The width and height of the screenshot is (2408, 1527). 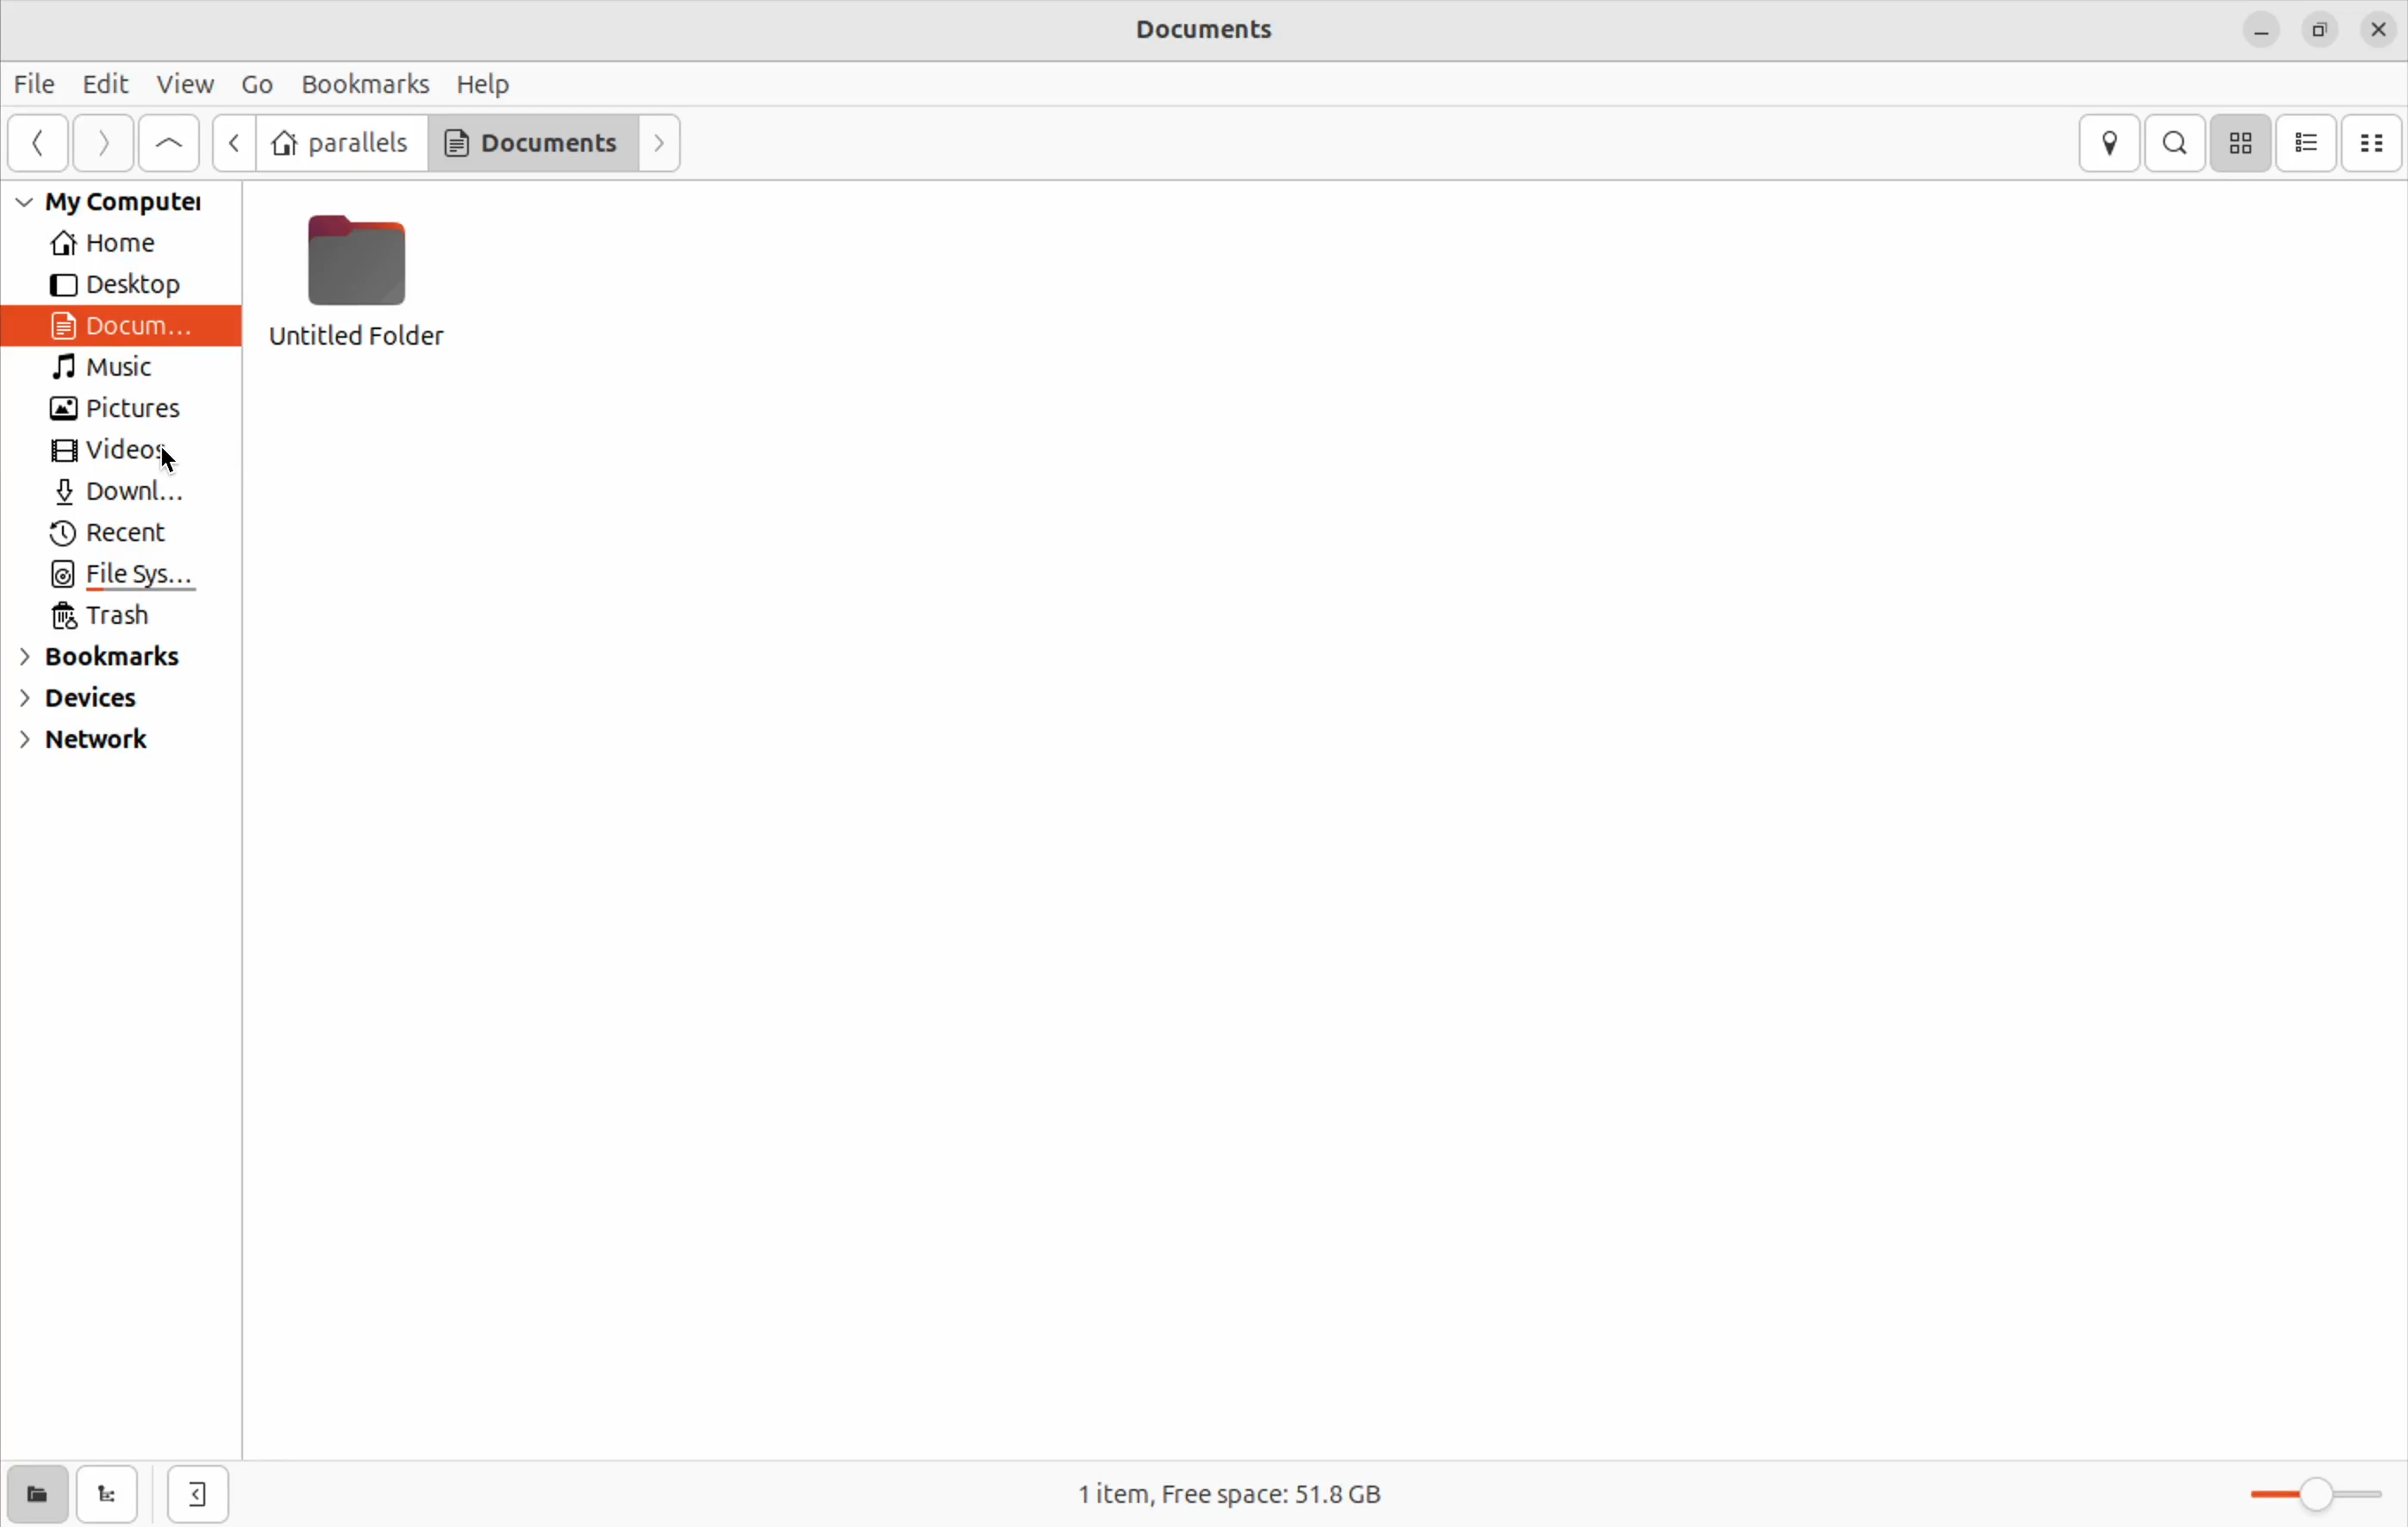 What do you see at coordinates (2112, 142) in the screenshot?
I see `location` at bounding box center [2112, 142].